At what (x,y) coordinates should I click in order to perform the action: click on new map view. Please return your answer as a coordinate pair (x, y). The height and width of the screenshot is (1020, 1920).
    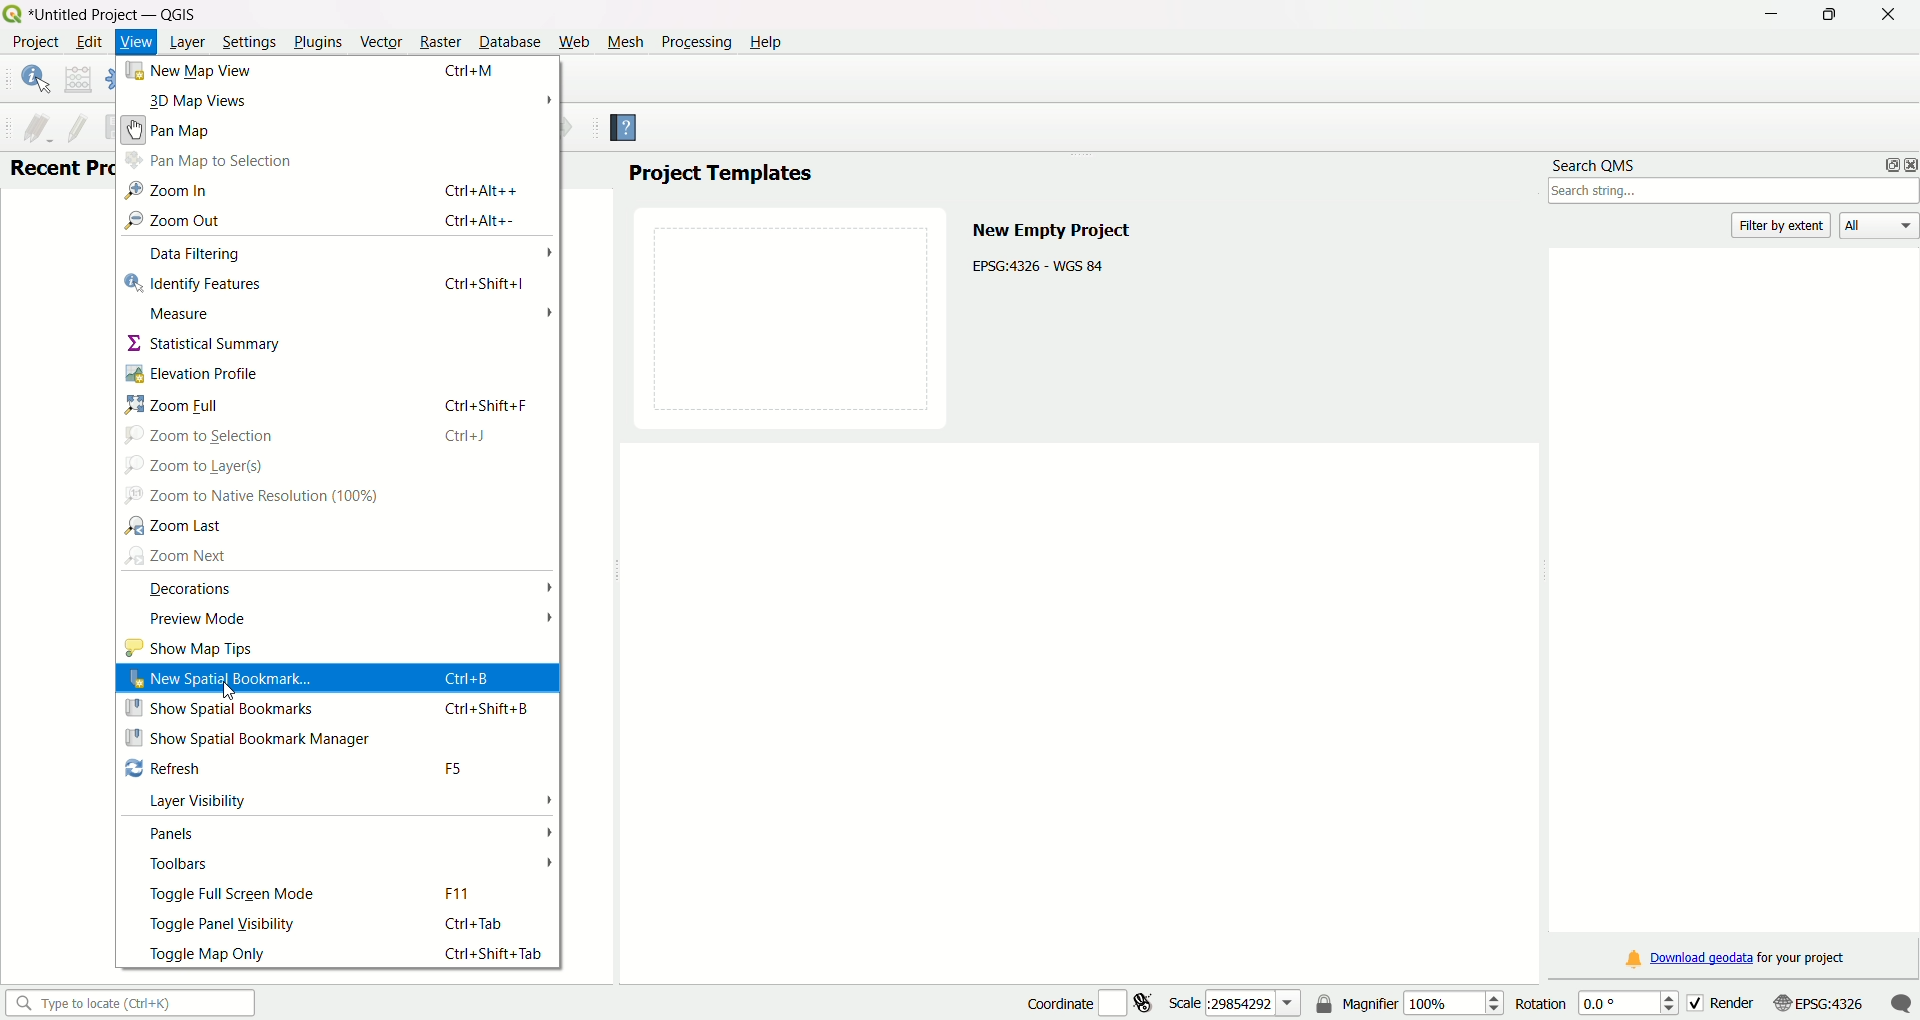
    Looking at the image, I should click on (191, 70).